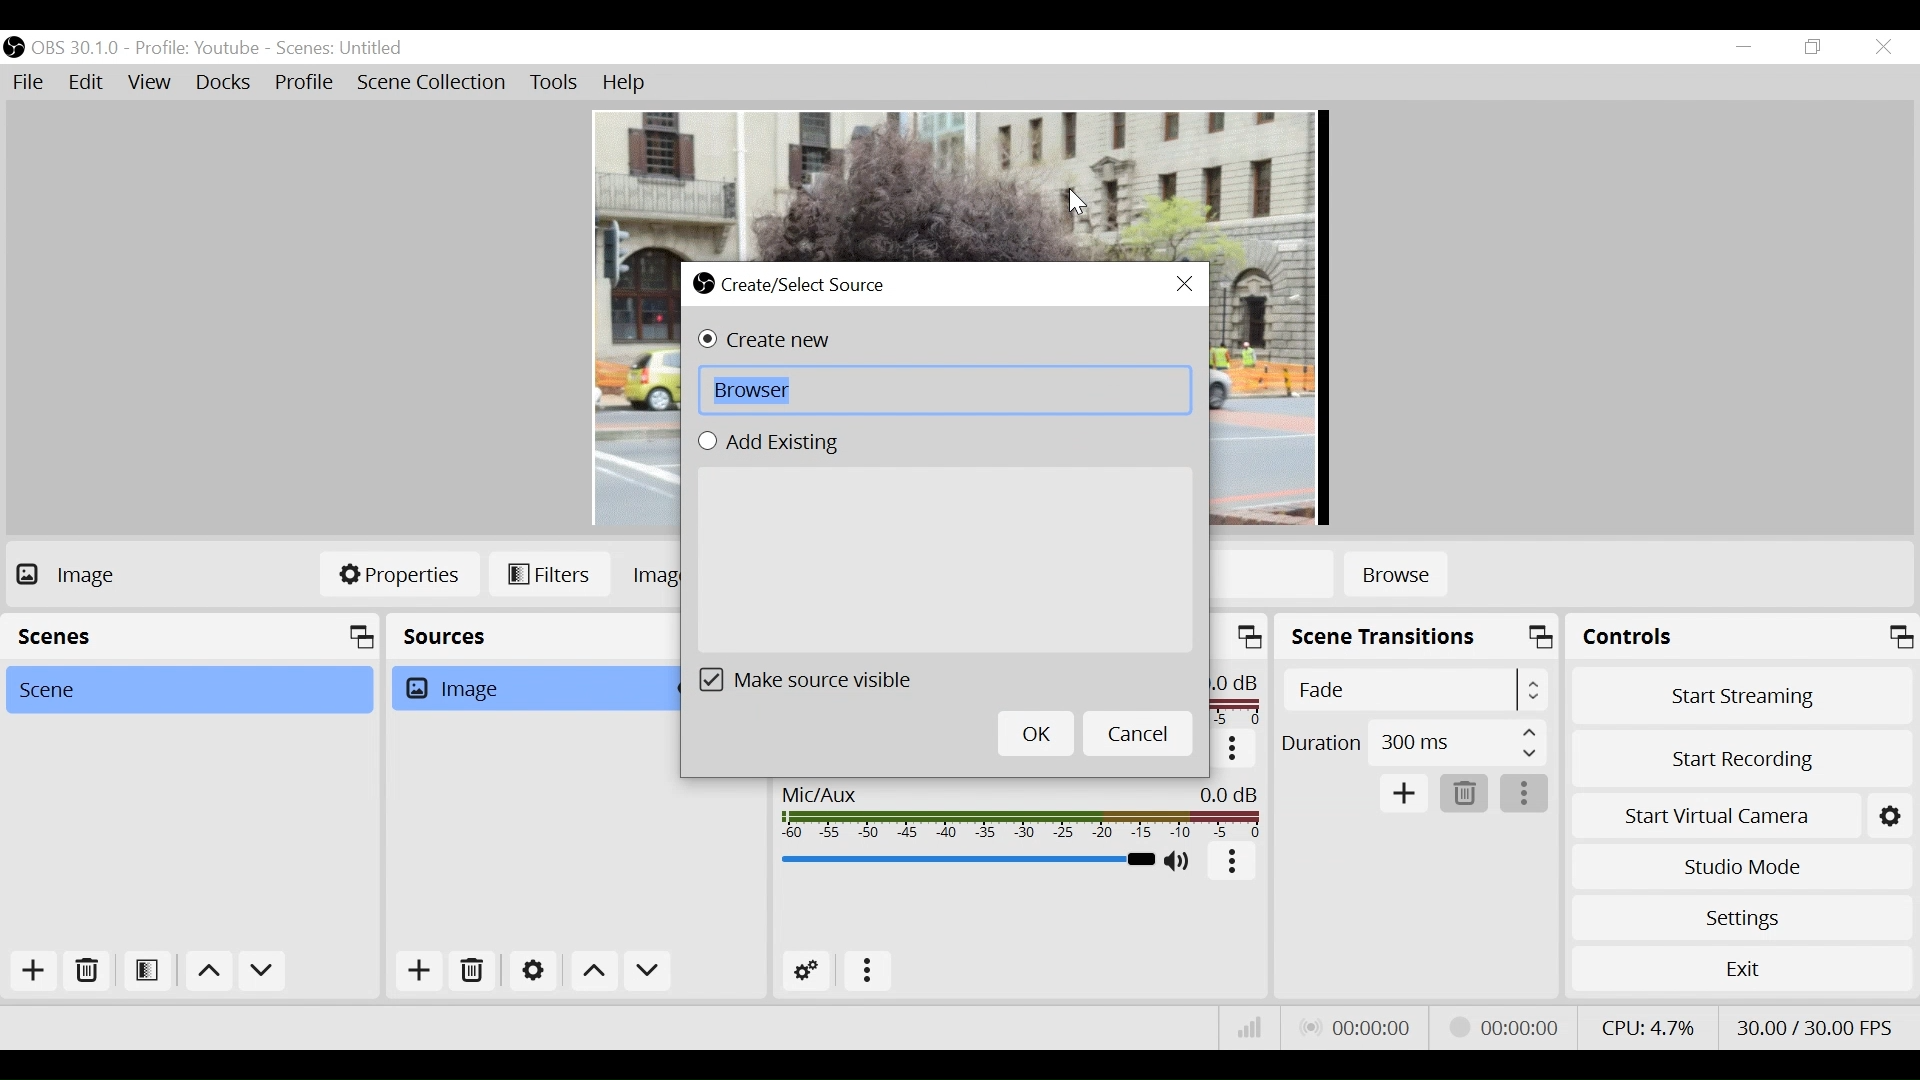 Image resolution: width=1920 pixels, height=1080 pixels. What do you see at coordinates (533, 970) in the screenshot?
I see `Settings` at bounding box center [533, 970].